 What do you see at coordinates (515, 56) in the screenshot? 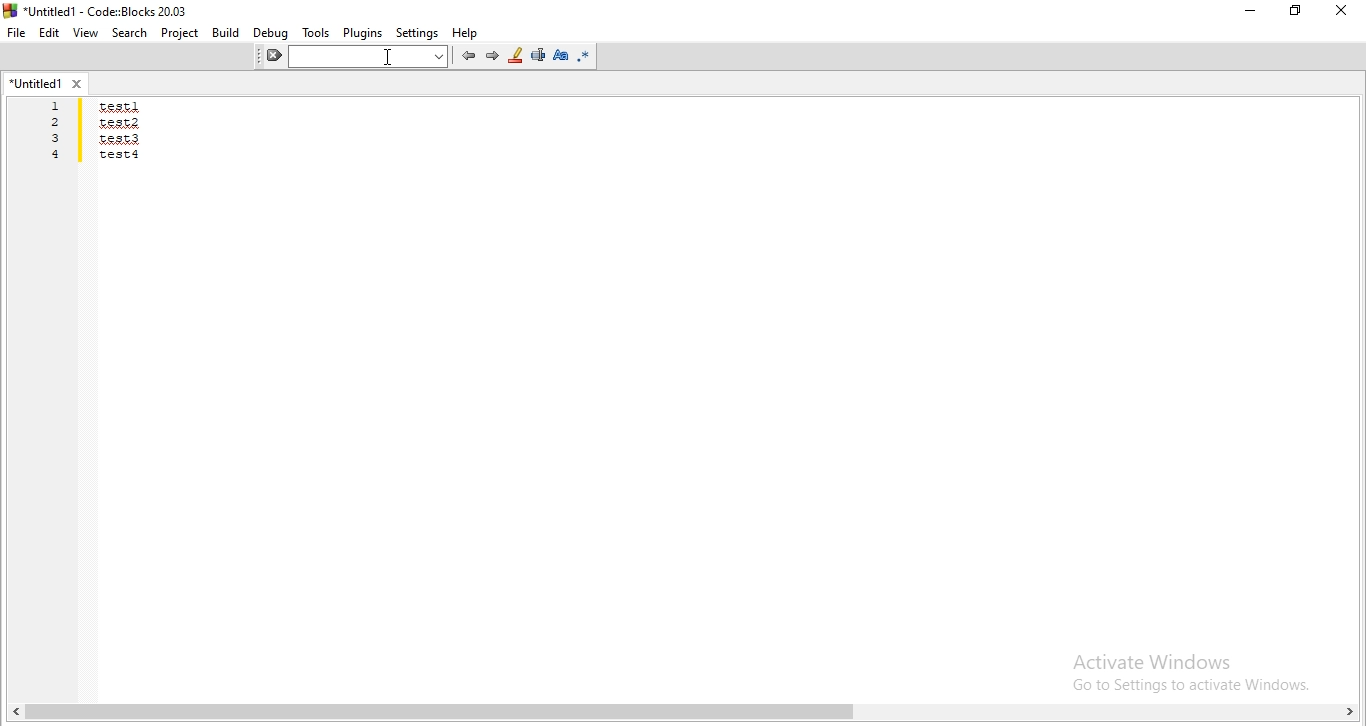
I see `highlight` at bounding box center [515, 56].